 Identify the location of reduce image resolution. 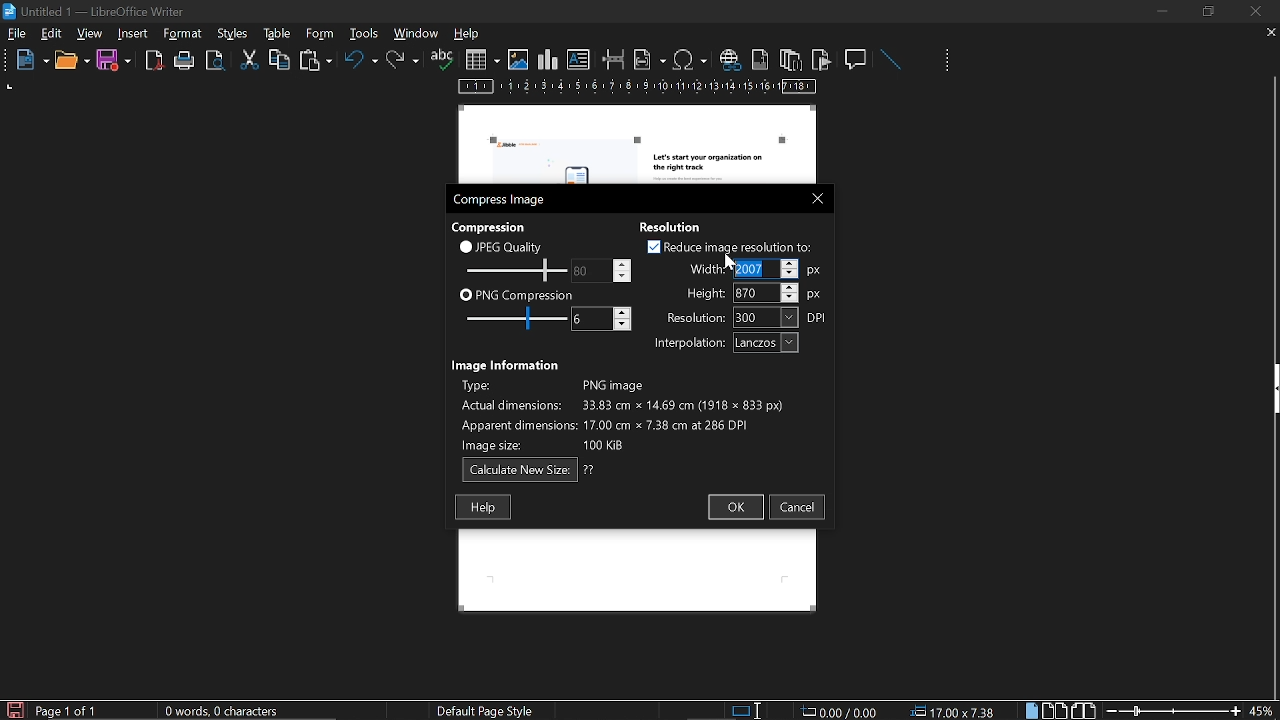
(730, 246).